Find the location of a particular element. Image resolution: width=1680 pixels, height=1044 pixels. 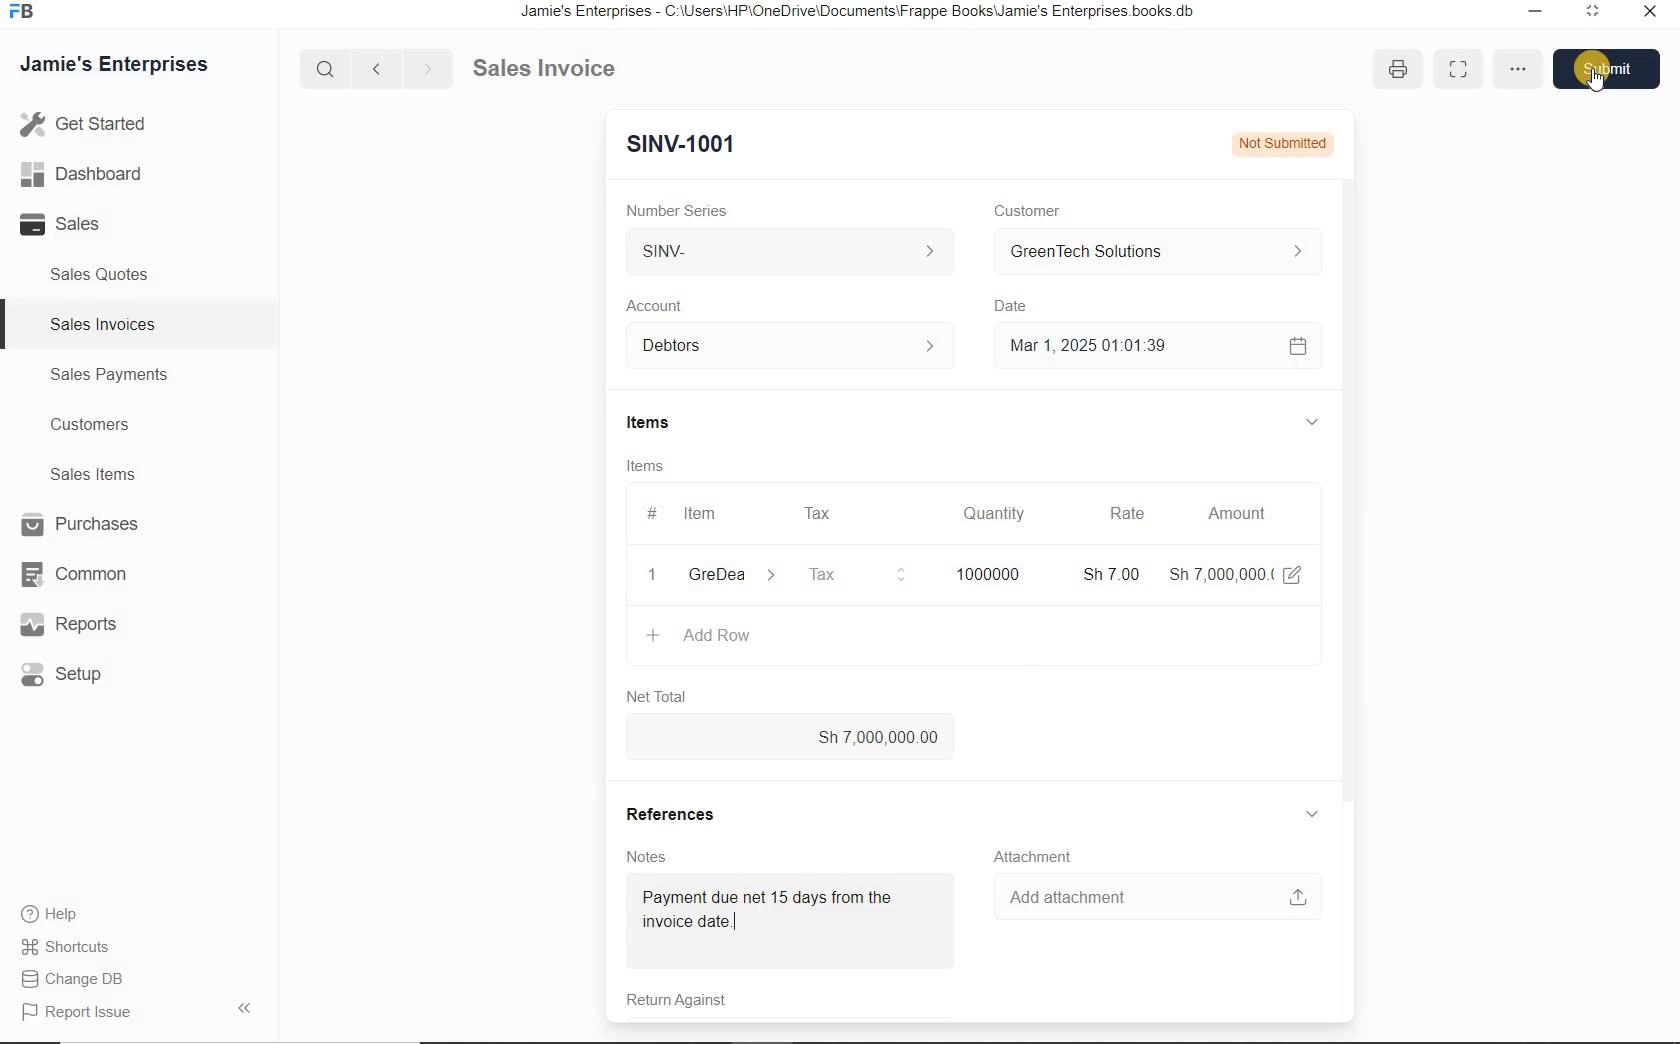

GreenTech Solutions is located at coordinates (1148, 253).